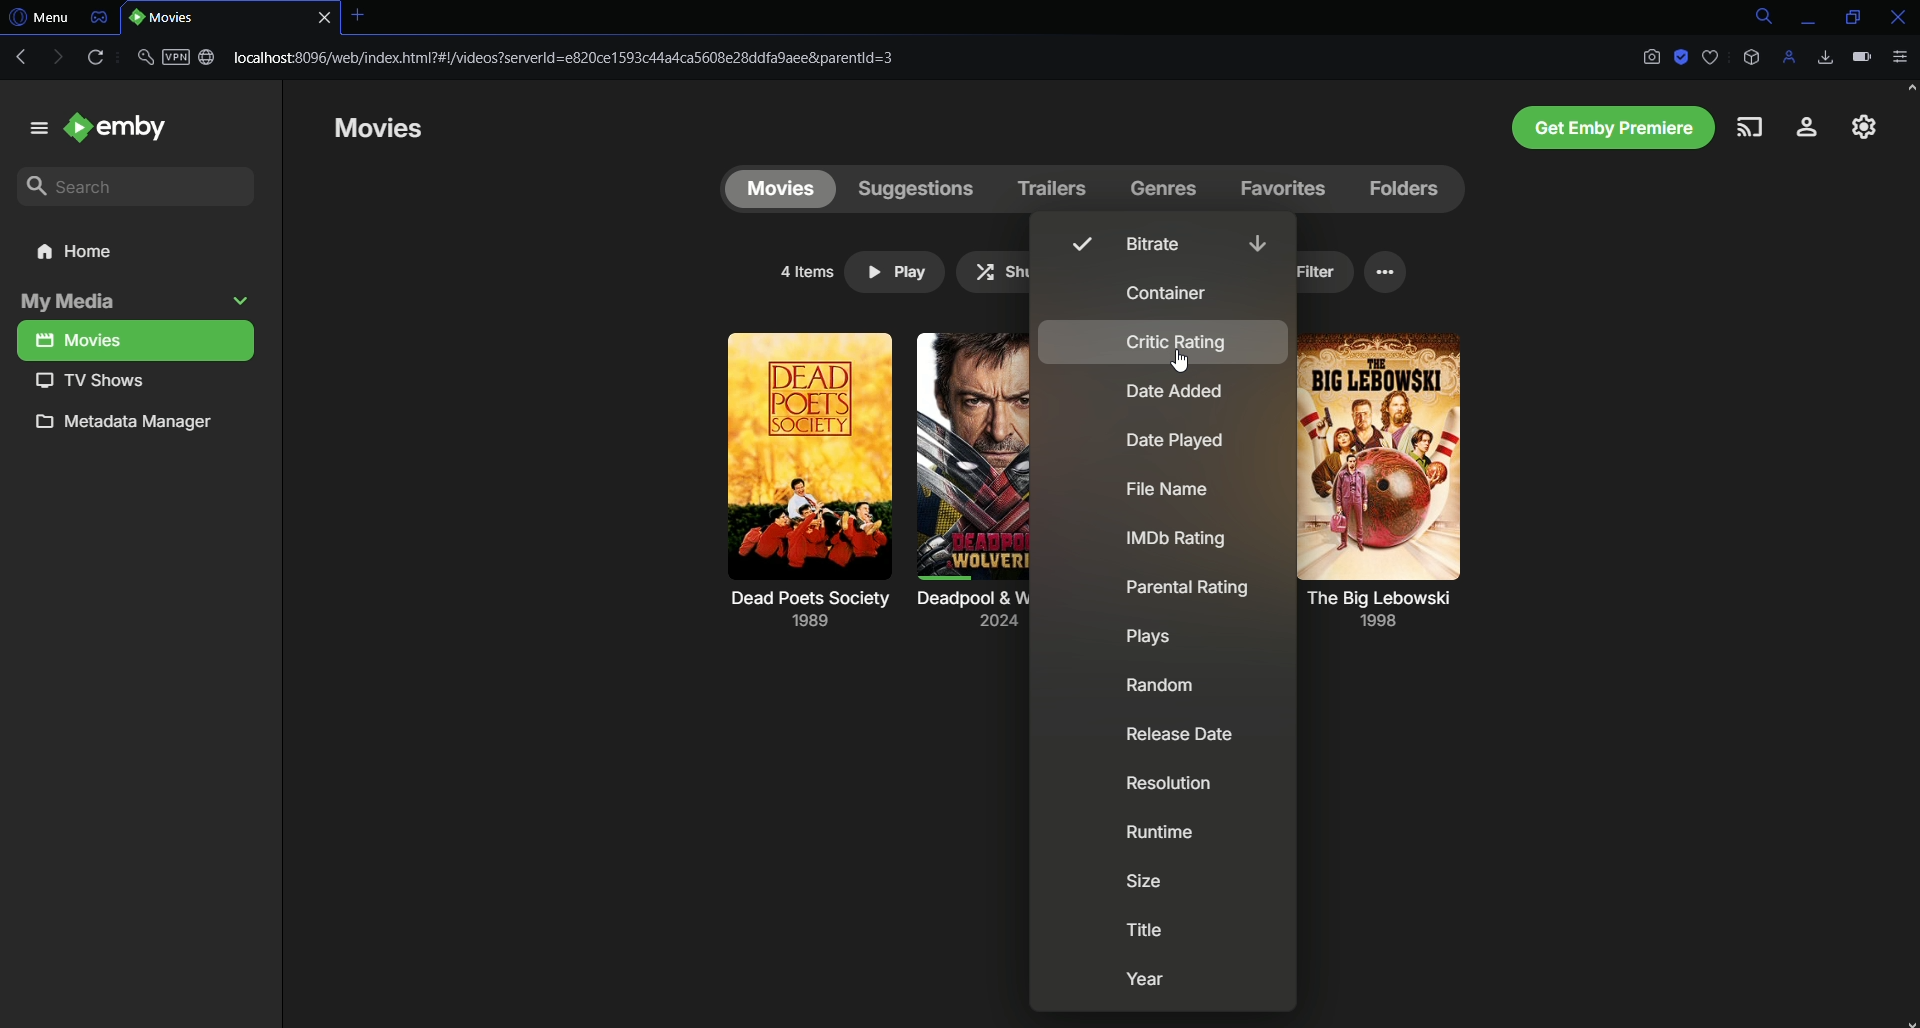 The height and width of the screenshot is (1028, 1920). What do you see at coordinates (1748, 127) in the screenshot?
I see `Cast` at bounding box center [1748, 127].